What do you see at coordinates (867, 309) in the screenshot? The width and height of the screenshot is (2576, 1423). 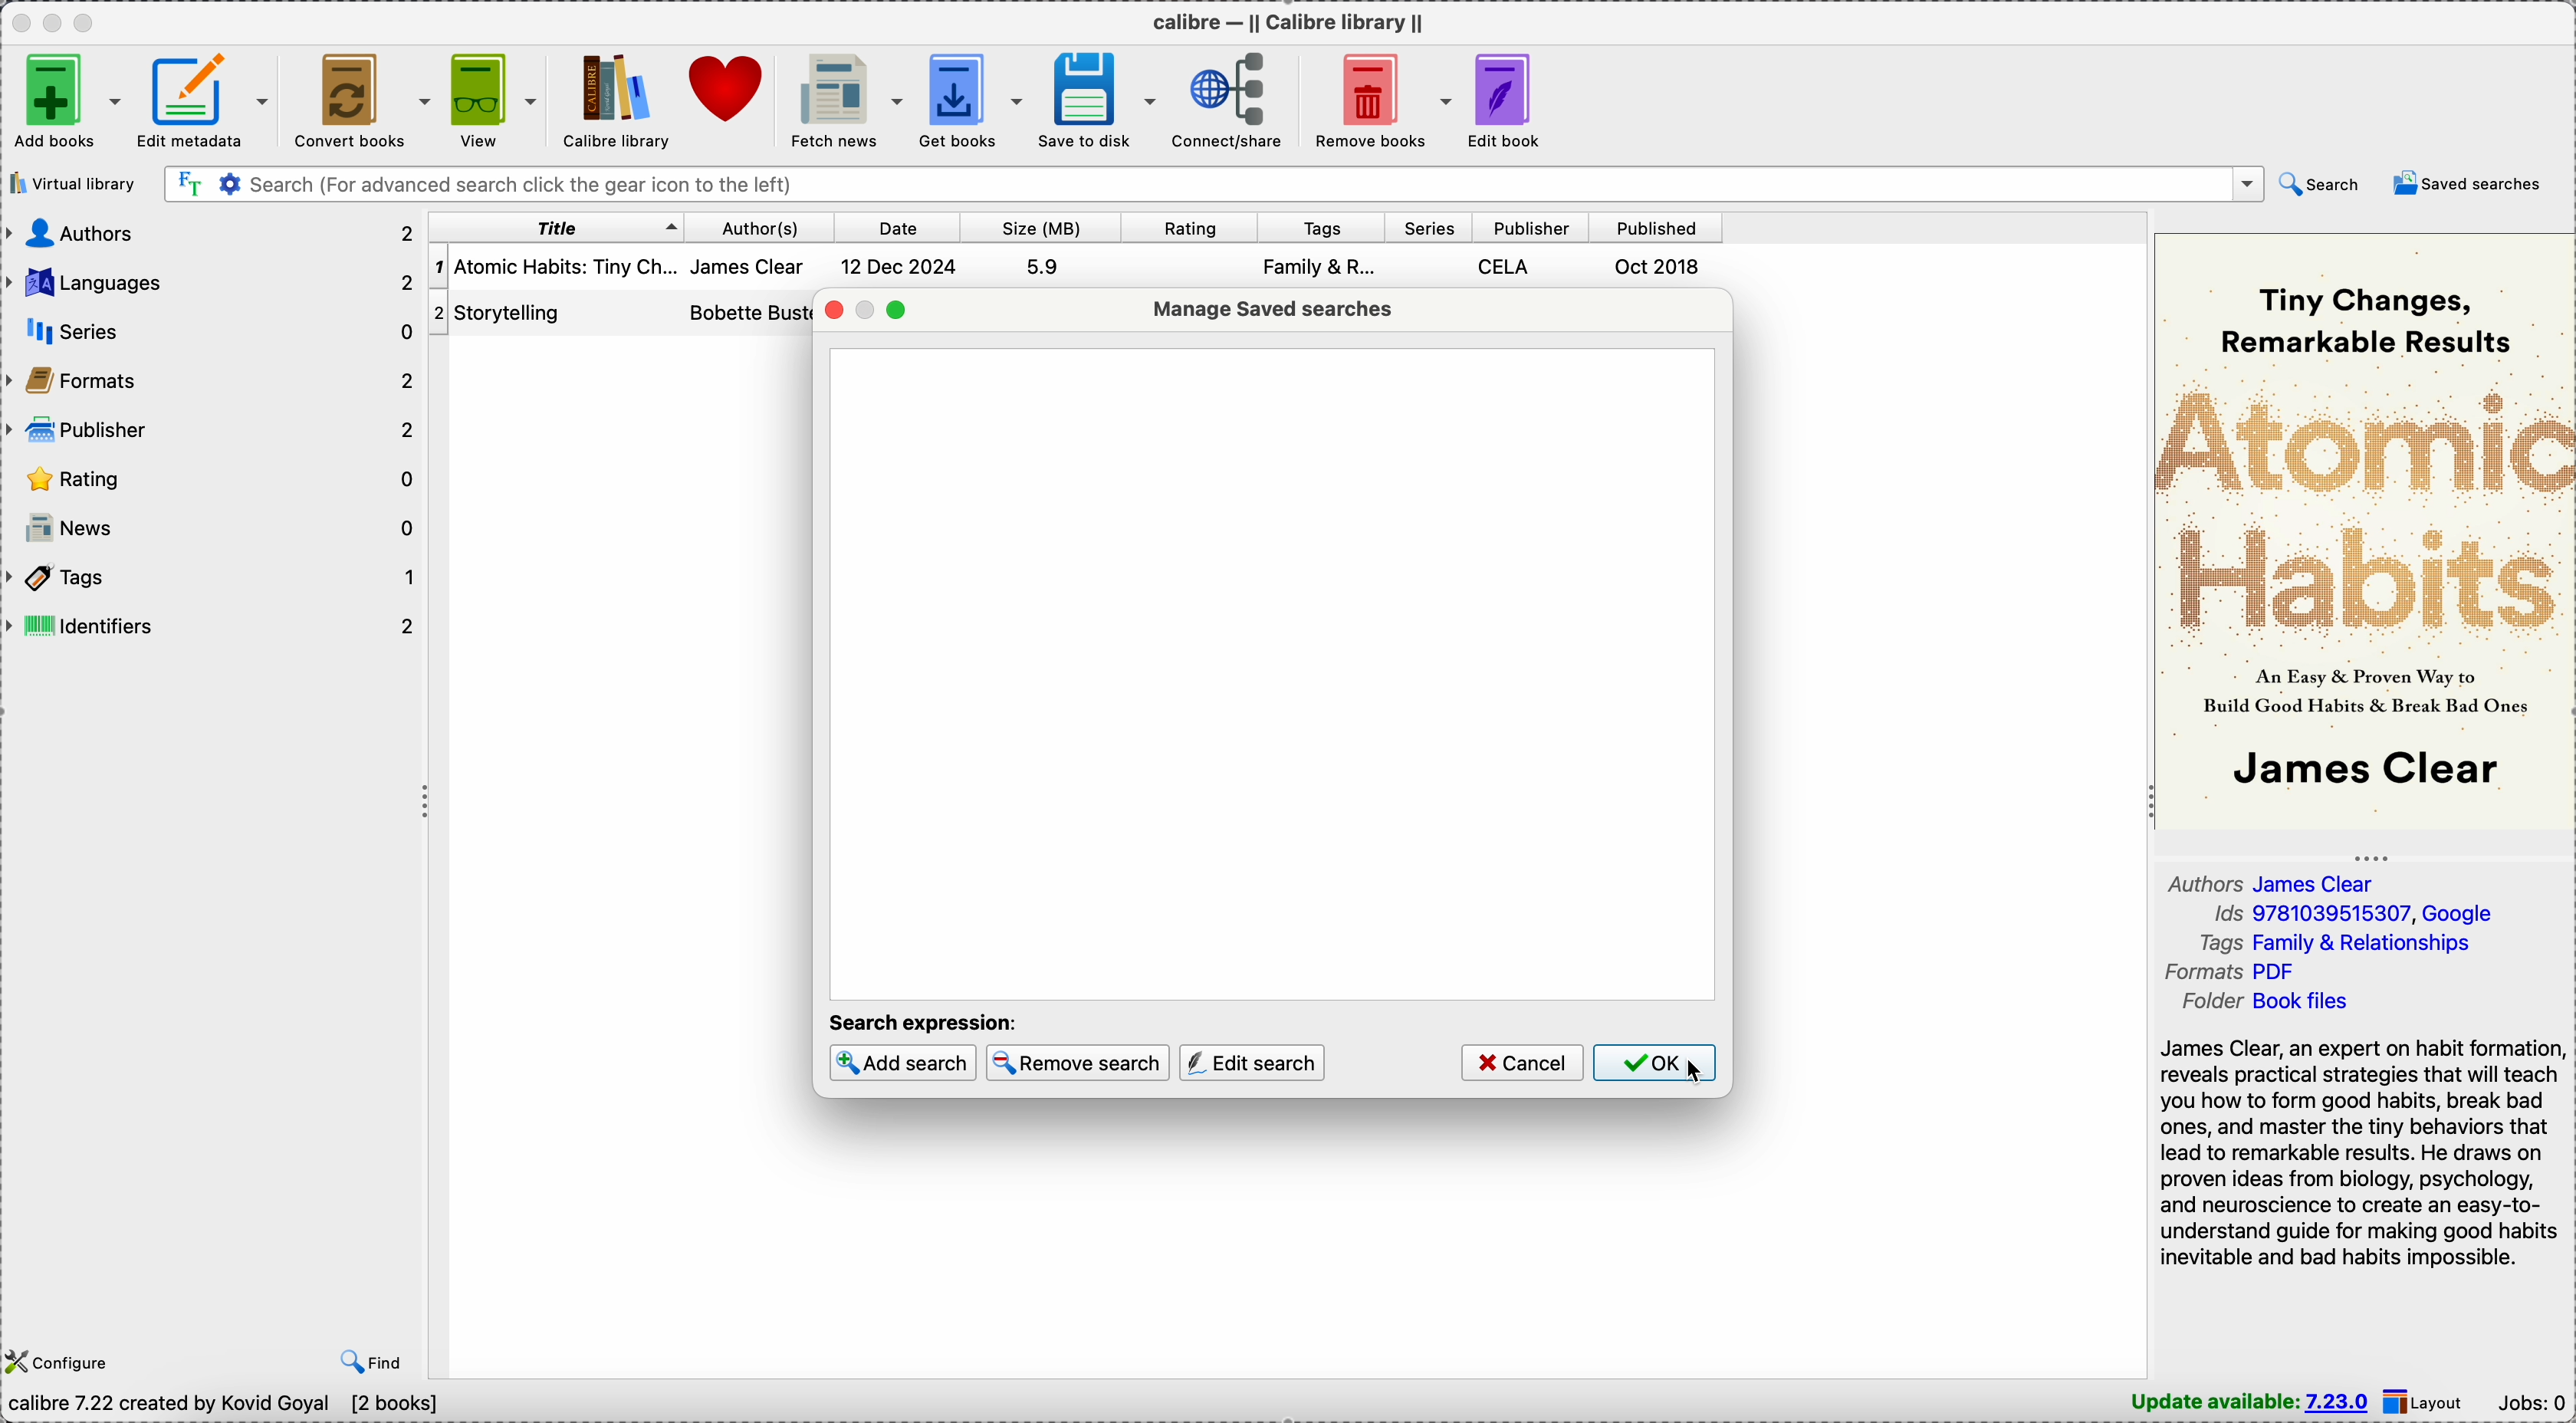 I see `minimize` at bounding box center [867, 309].